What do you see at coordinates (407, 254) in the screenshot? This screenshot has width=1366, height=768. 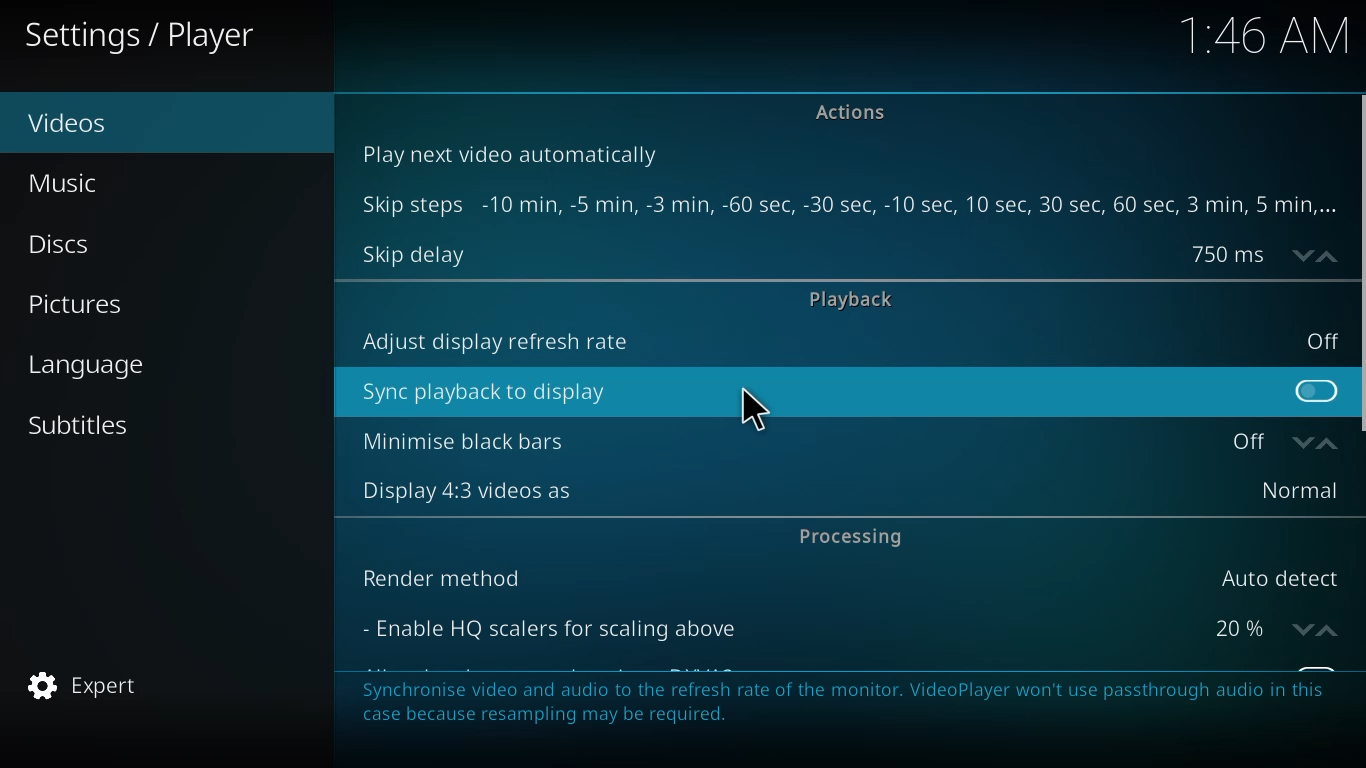 I see `skip delay` at bounding box center [407, 254].